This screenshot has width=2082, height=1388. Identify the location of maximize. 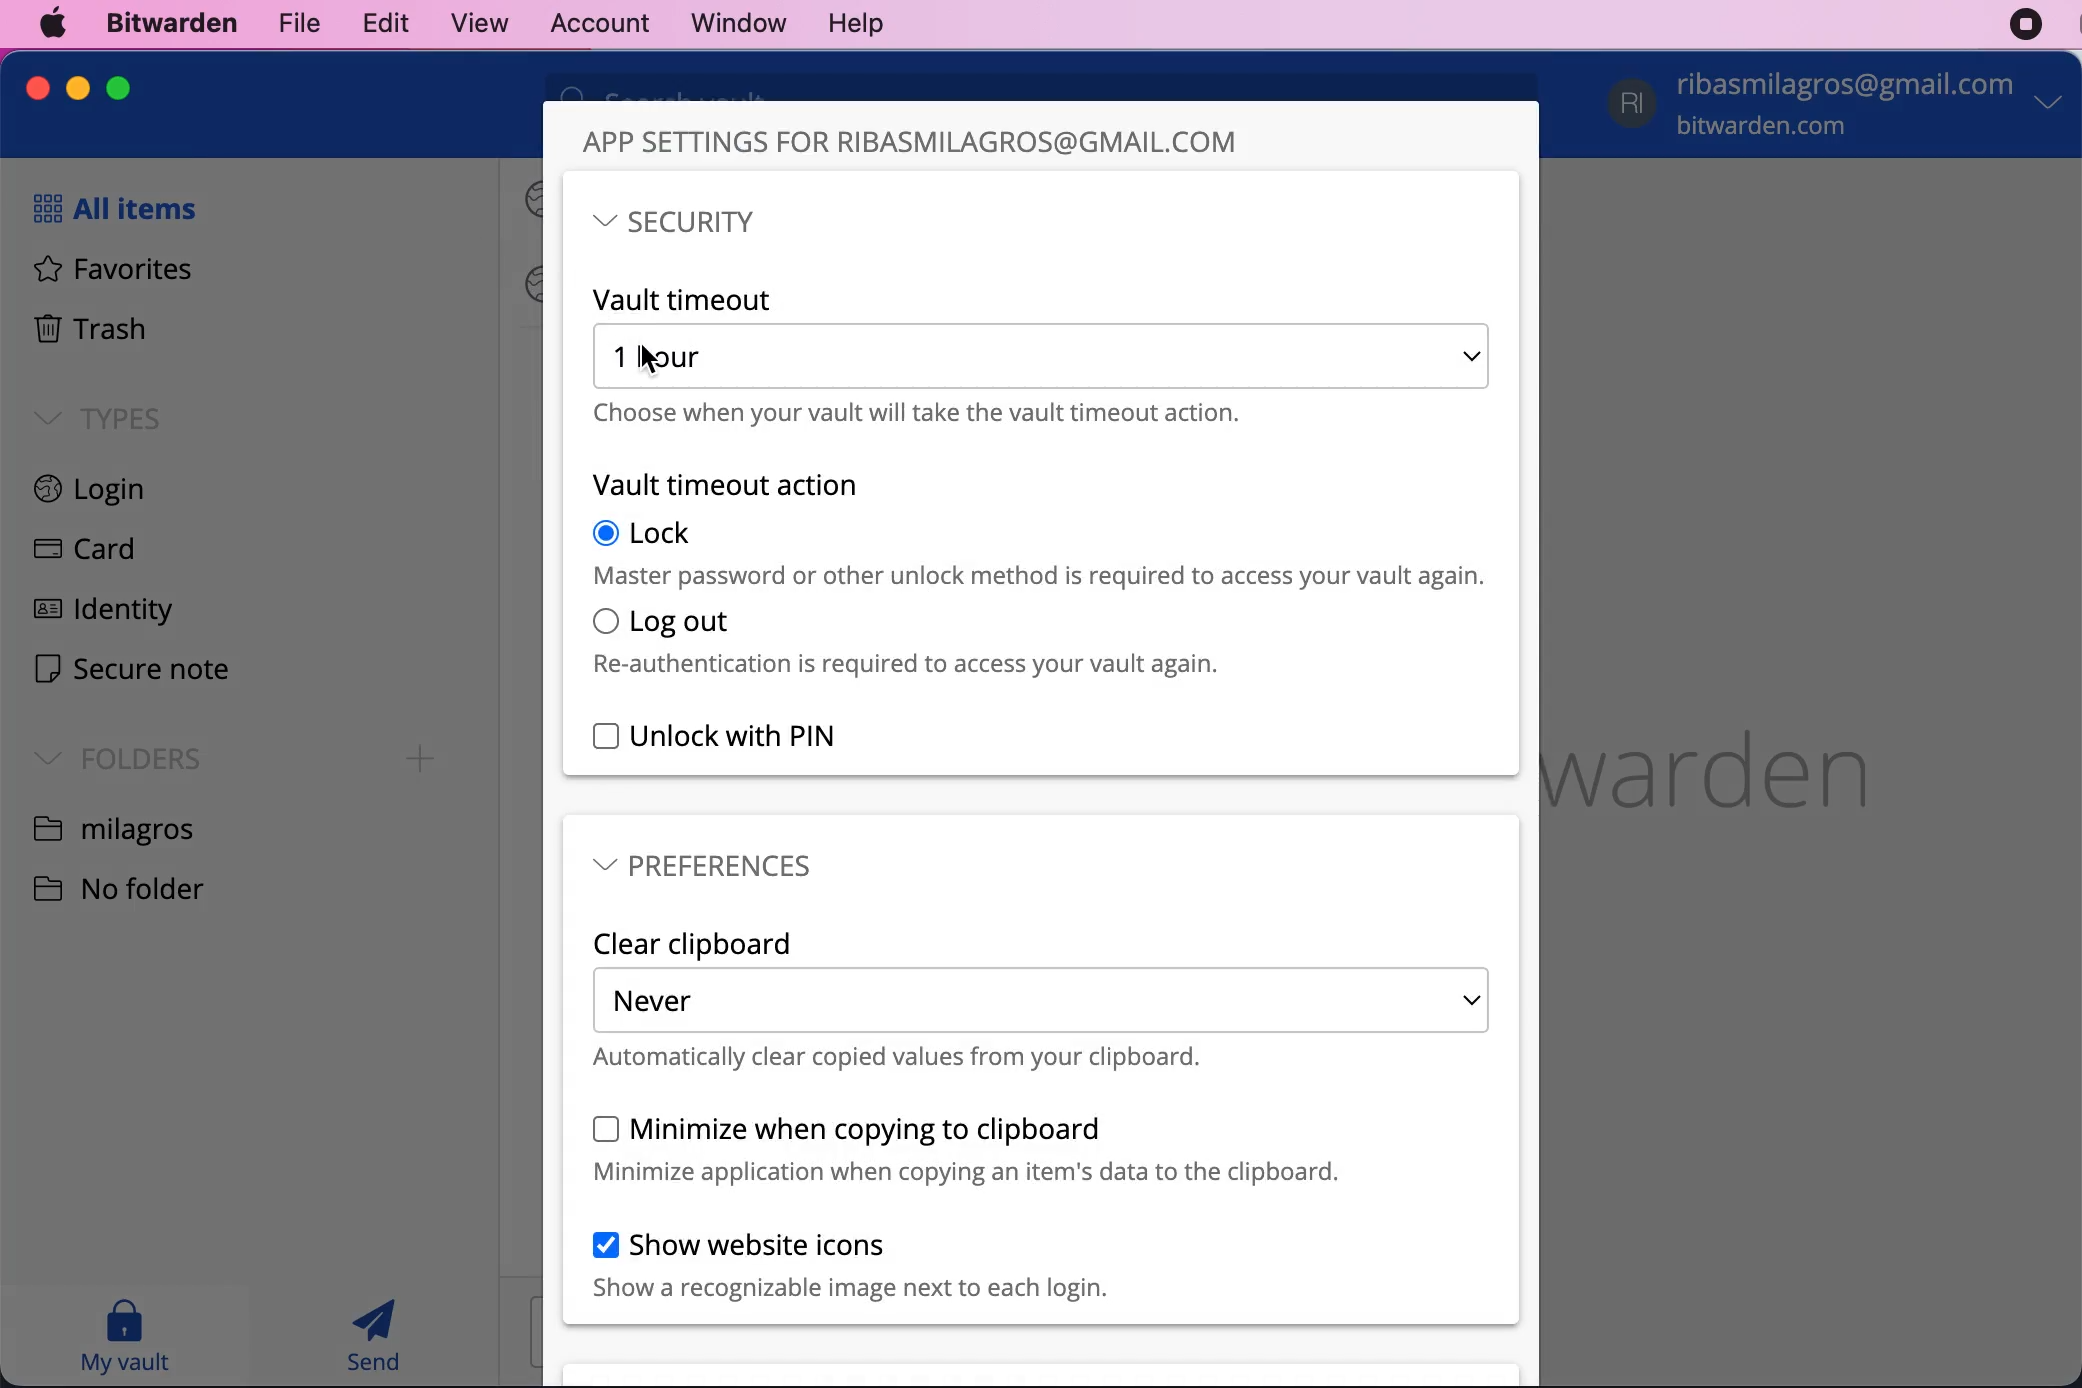
(118, 87).